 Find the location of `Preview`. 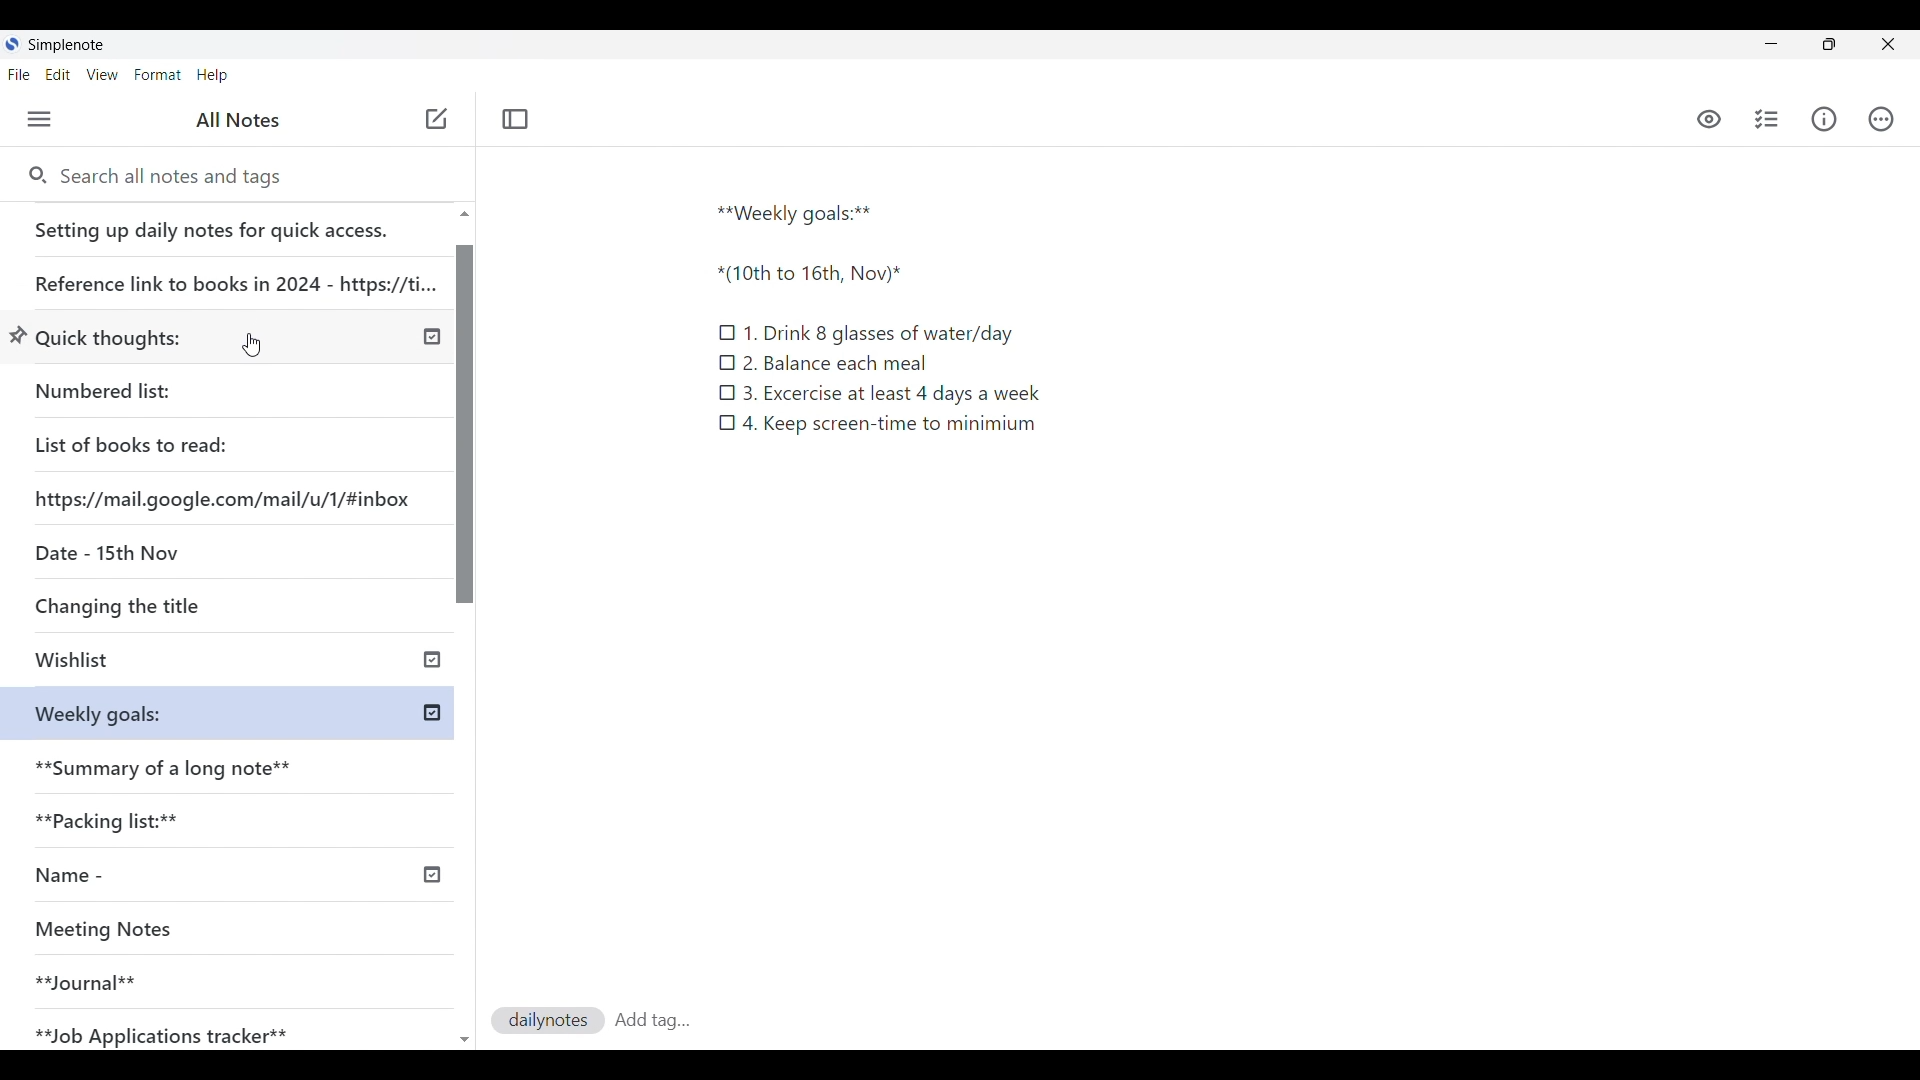

Preview is located at coordinates (1710, 121).